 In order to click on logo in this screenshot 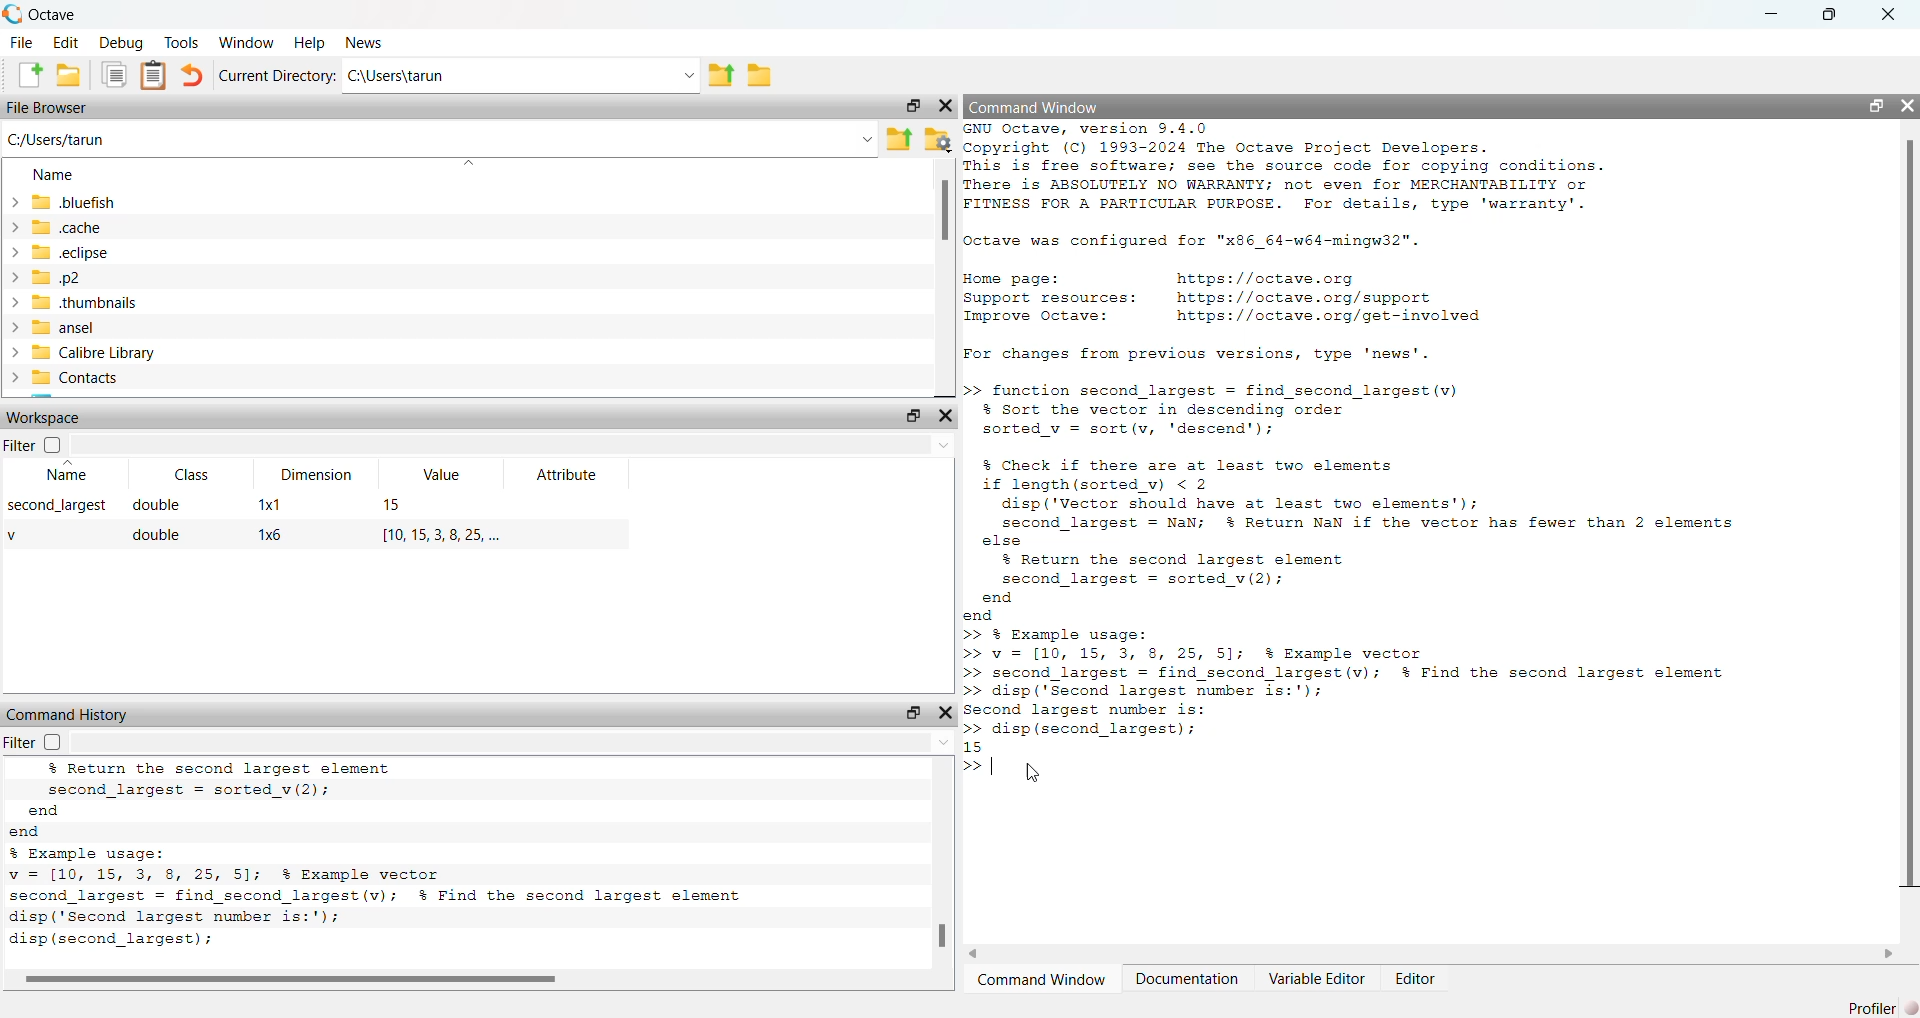, I will do `click(12, 13)`.